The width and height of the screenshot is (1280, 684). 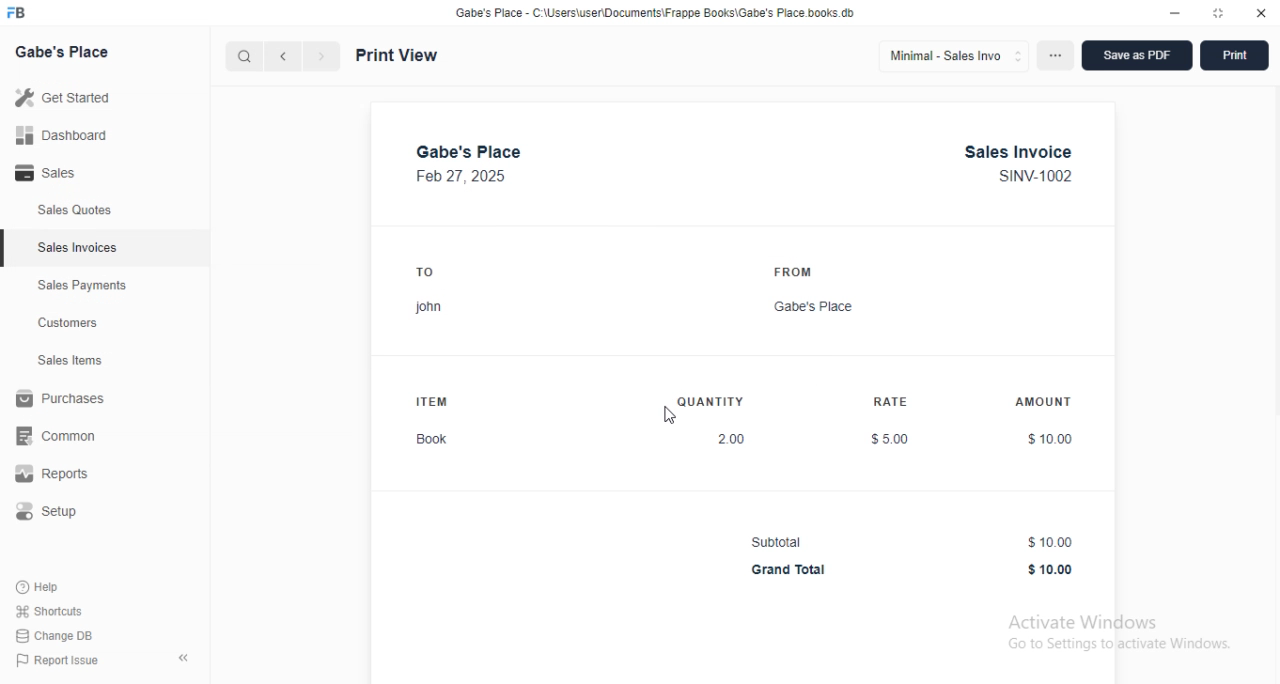 I want to click on search, so click(x=244, y=56).